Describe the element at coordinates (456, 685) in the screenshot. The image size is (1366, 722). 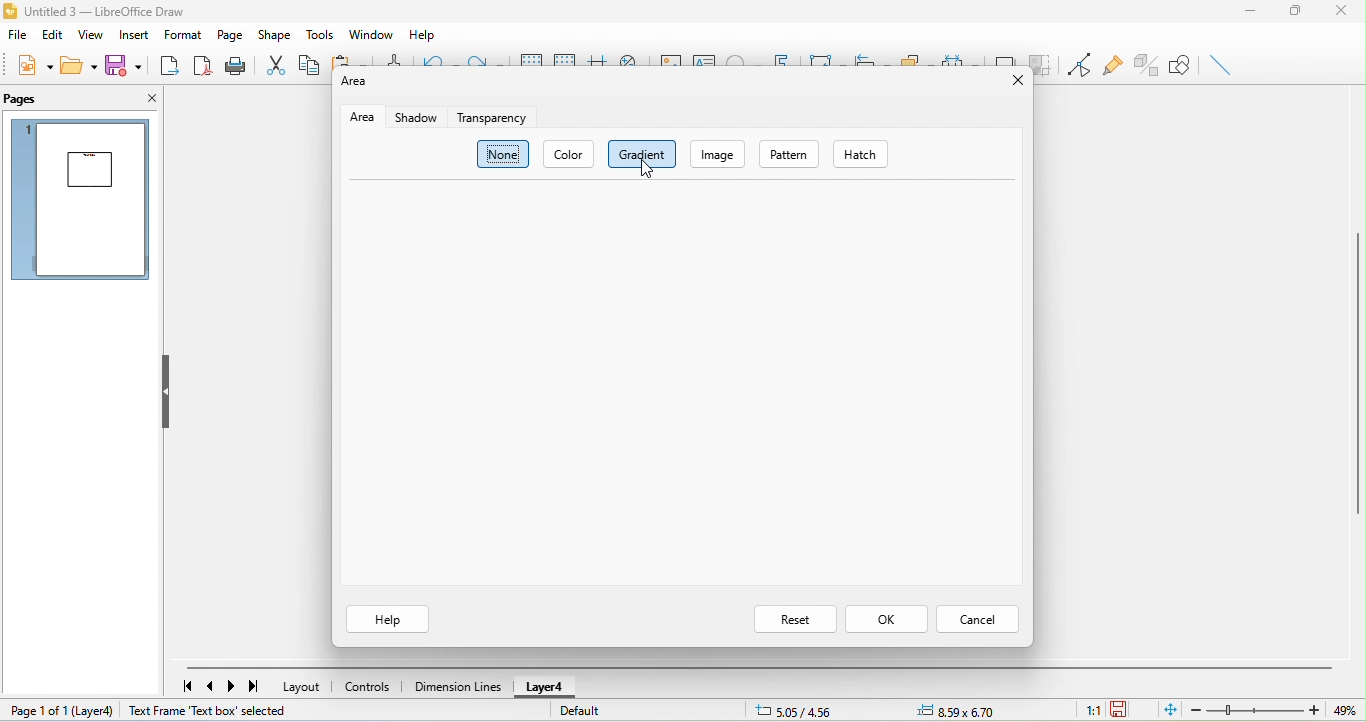
I see `dimension line` at that location.